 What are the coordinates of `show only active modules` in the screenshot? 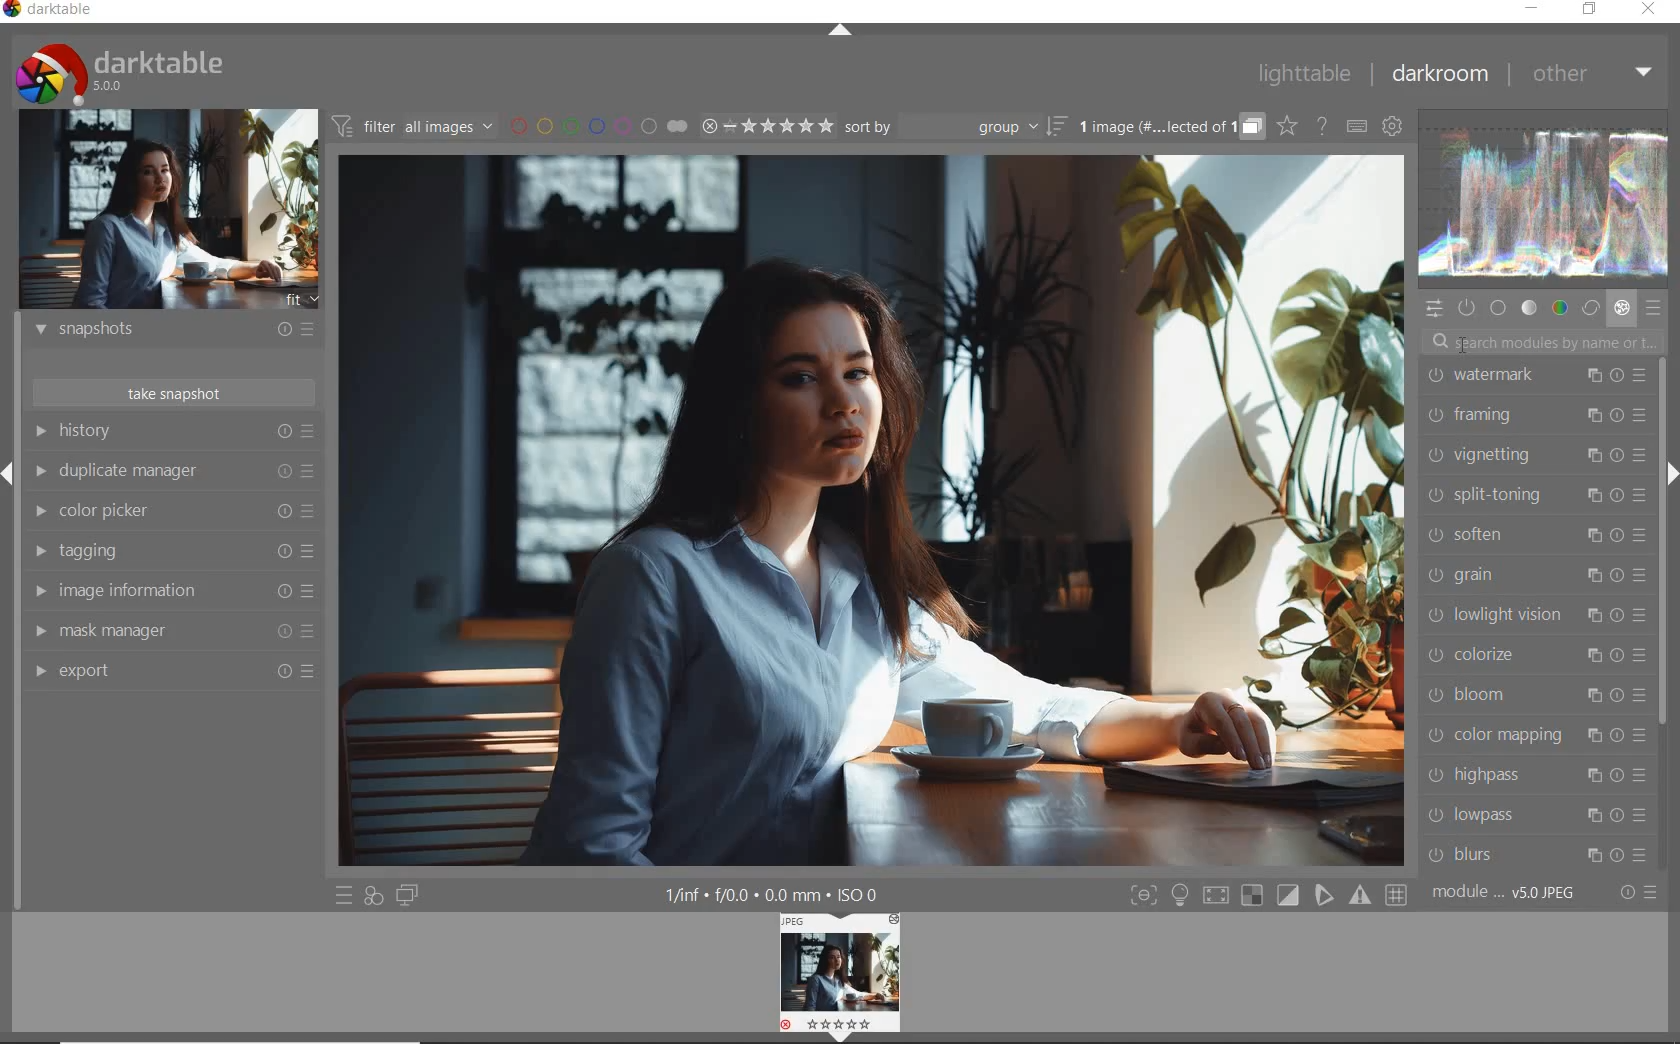 It's located at (1468, 306).